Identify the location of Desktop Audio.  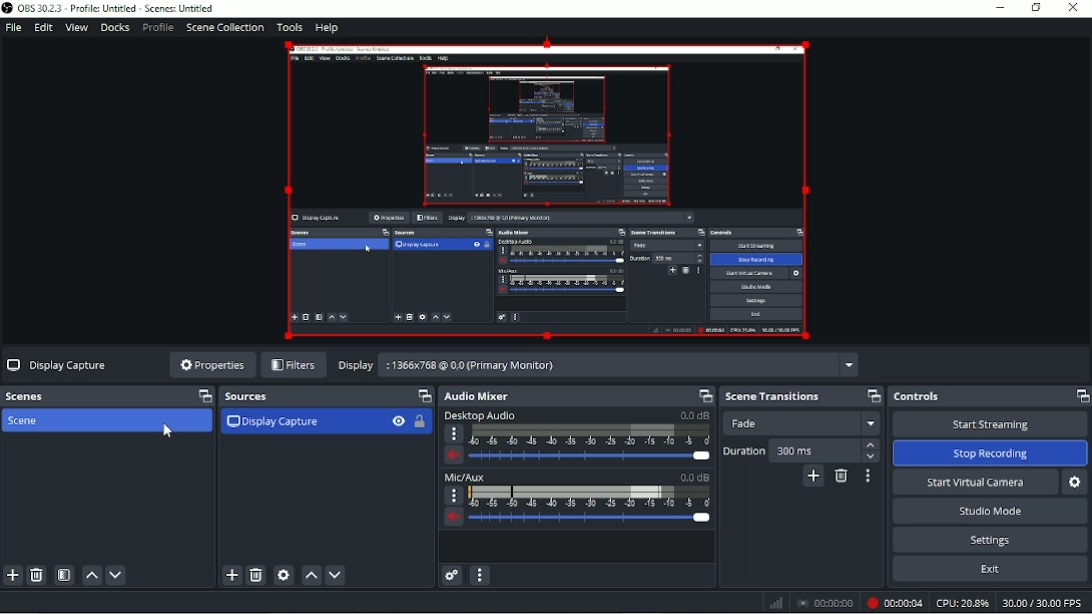
(479, 417).